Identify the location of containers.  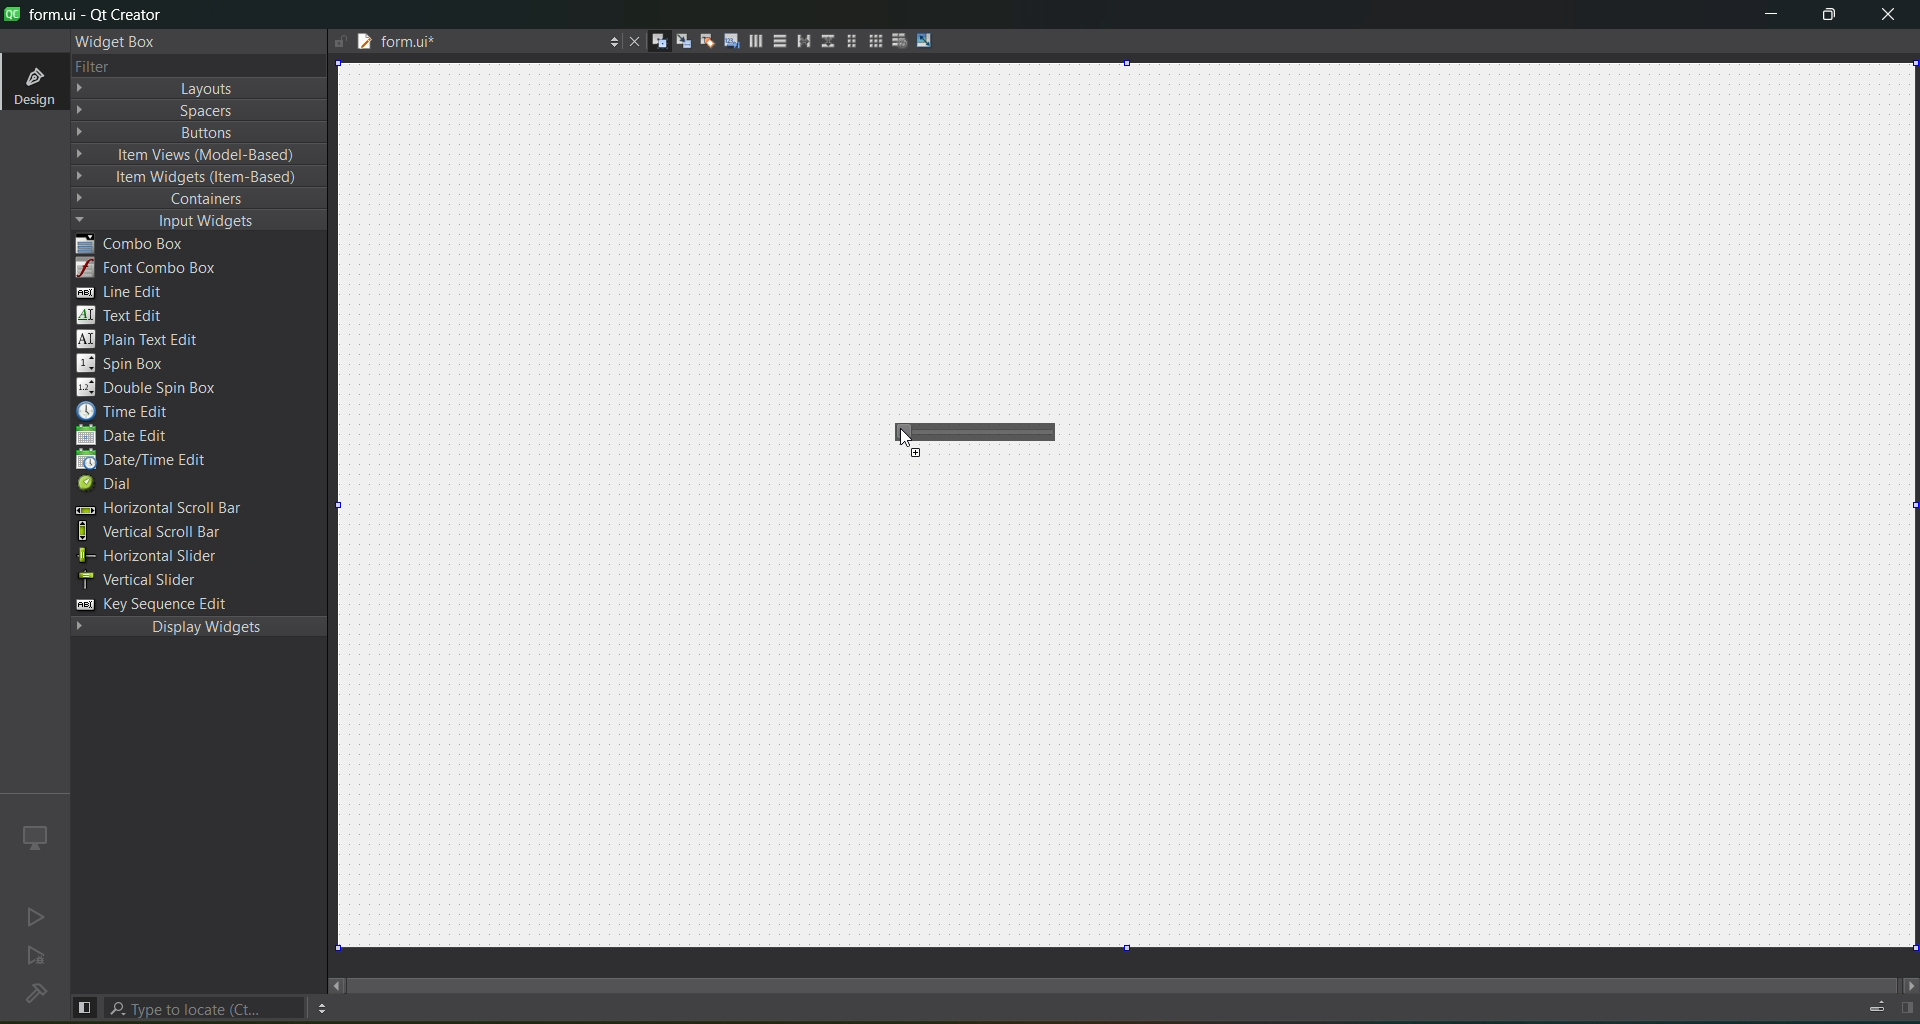
(179, 199).